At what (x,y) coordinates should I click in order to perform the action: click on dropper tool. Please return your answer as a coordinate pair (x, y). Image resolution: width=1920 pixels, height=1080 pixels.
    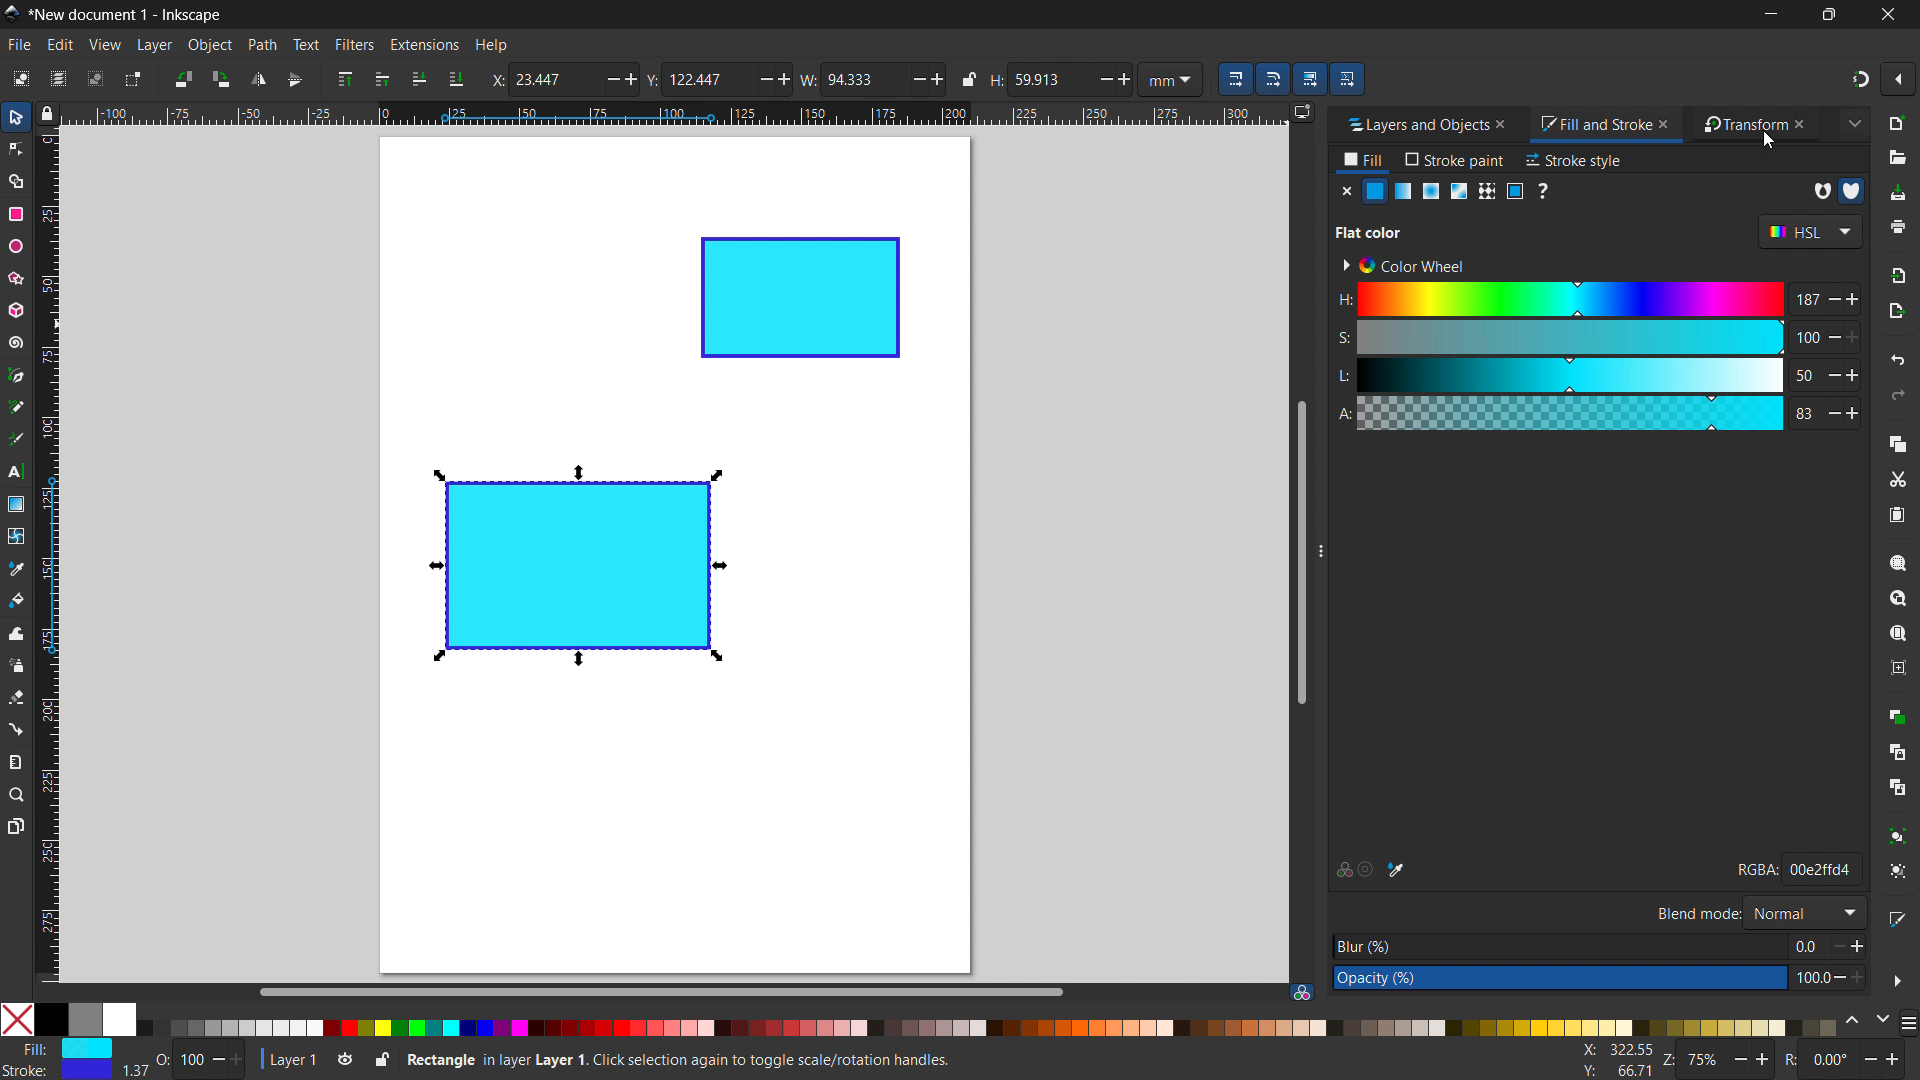
    Looking at the image, I should click on (16, 569).